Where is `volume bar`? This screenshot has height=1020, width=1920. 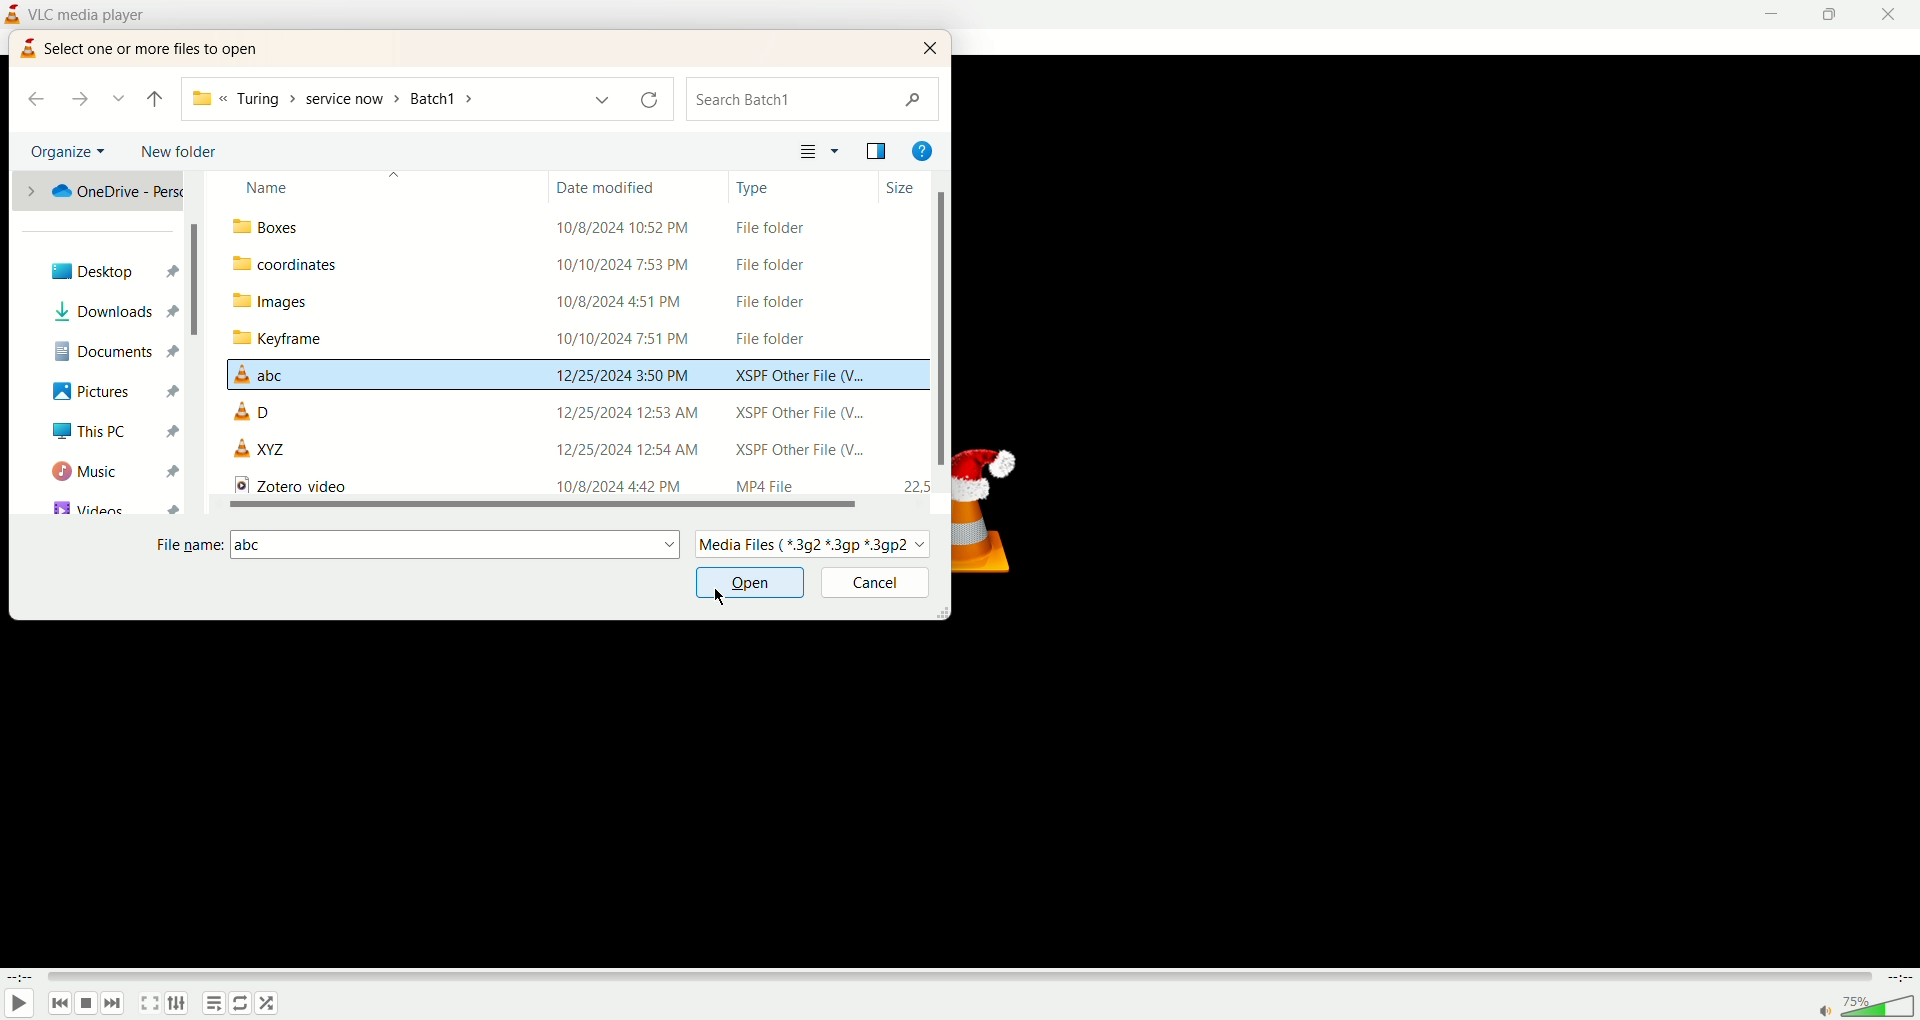
volume bar is located at coordinates (1866, 1007).